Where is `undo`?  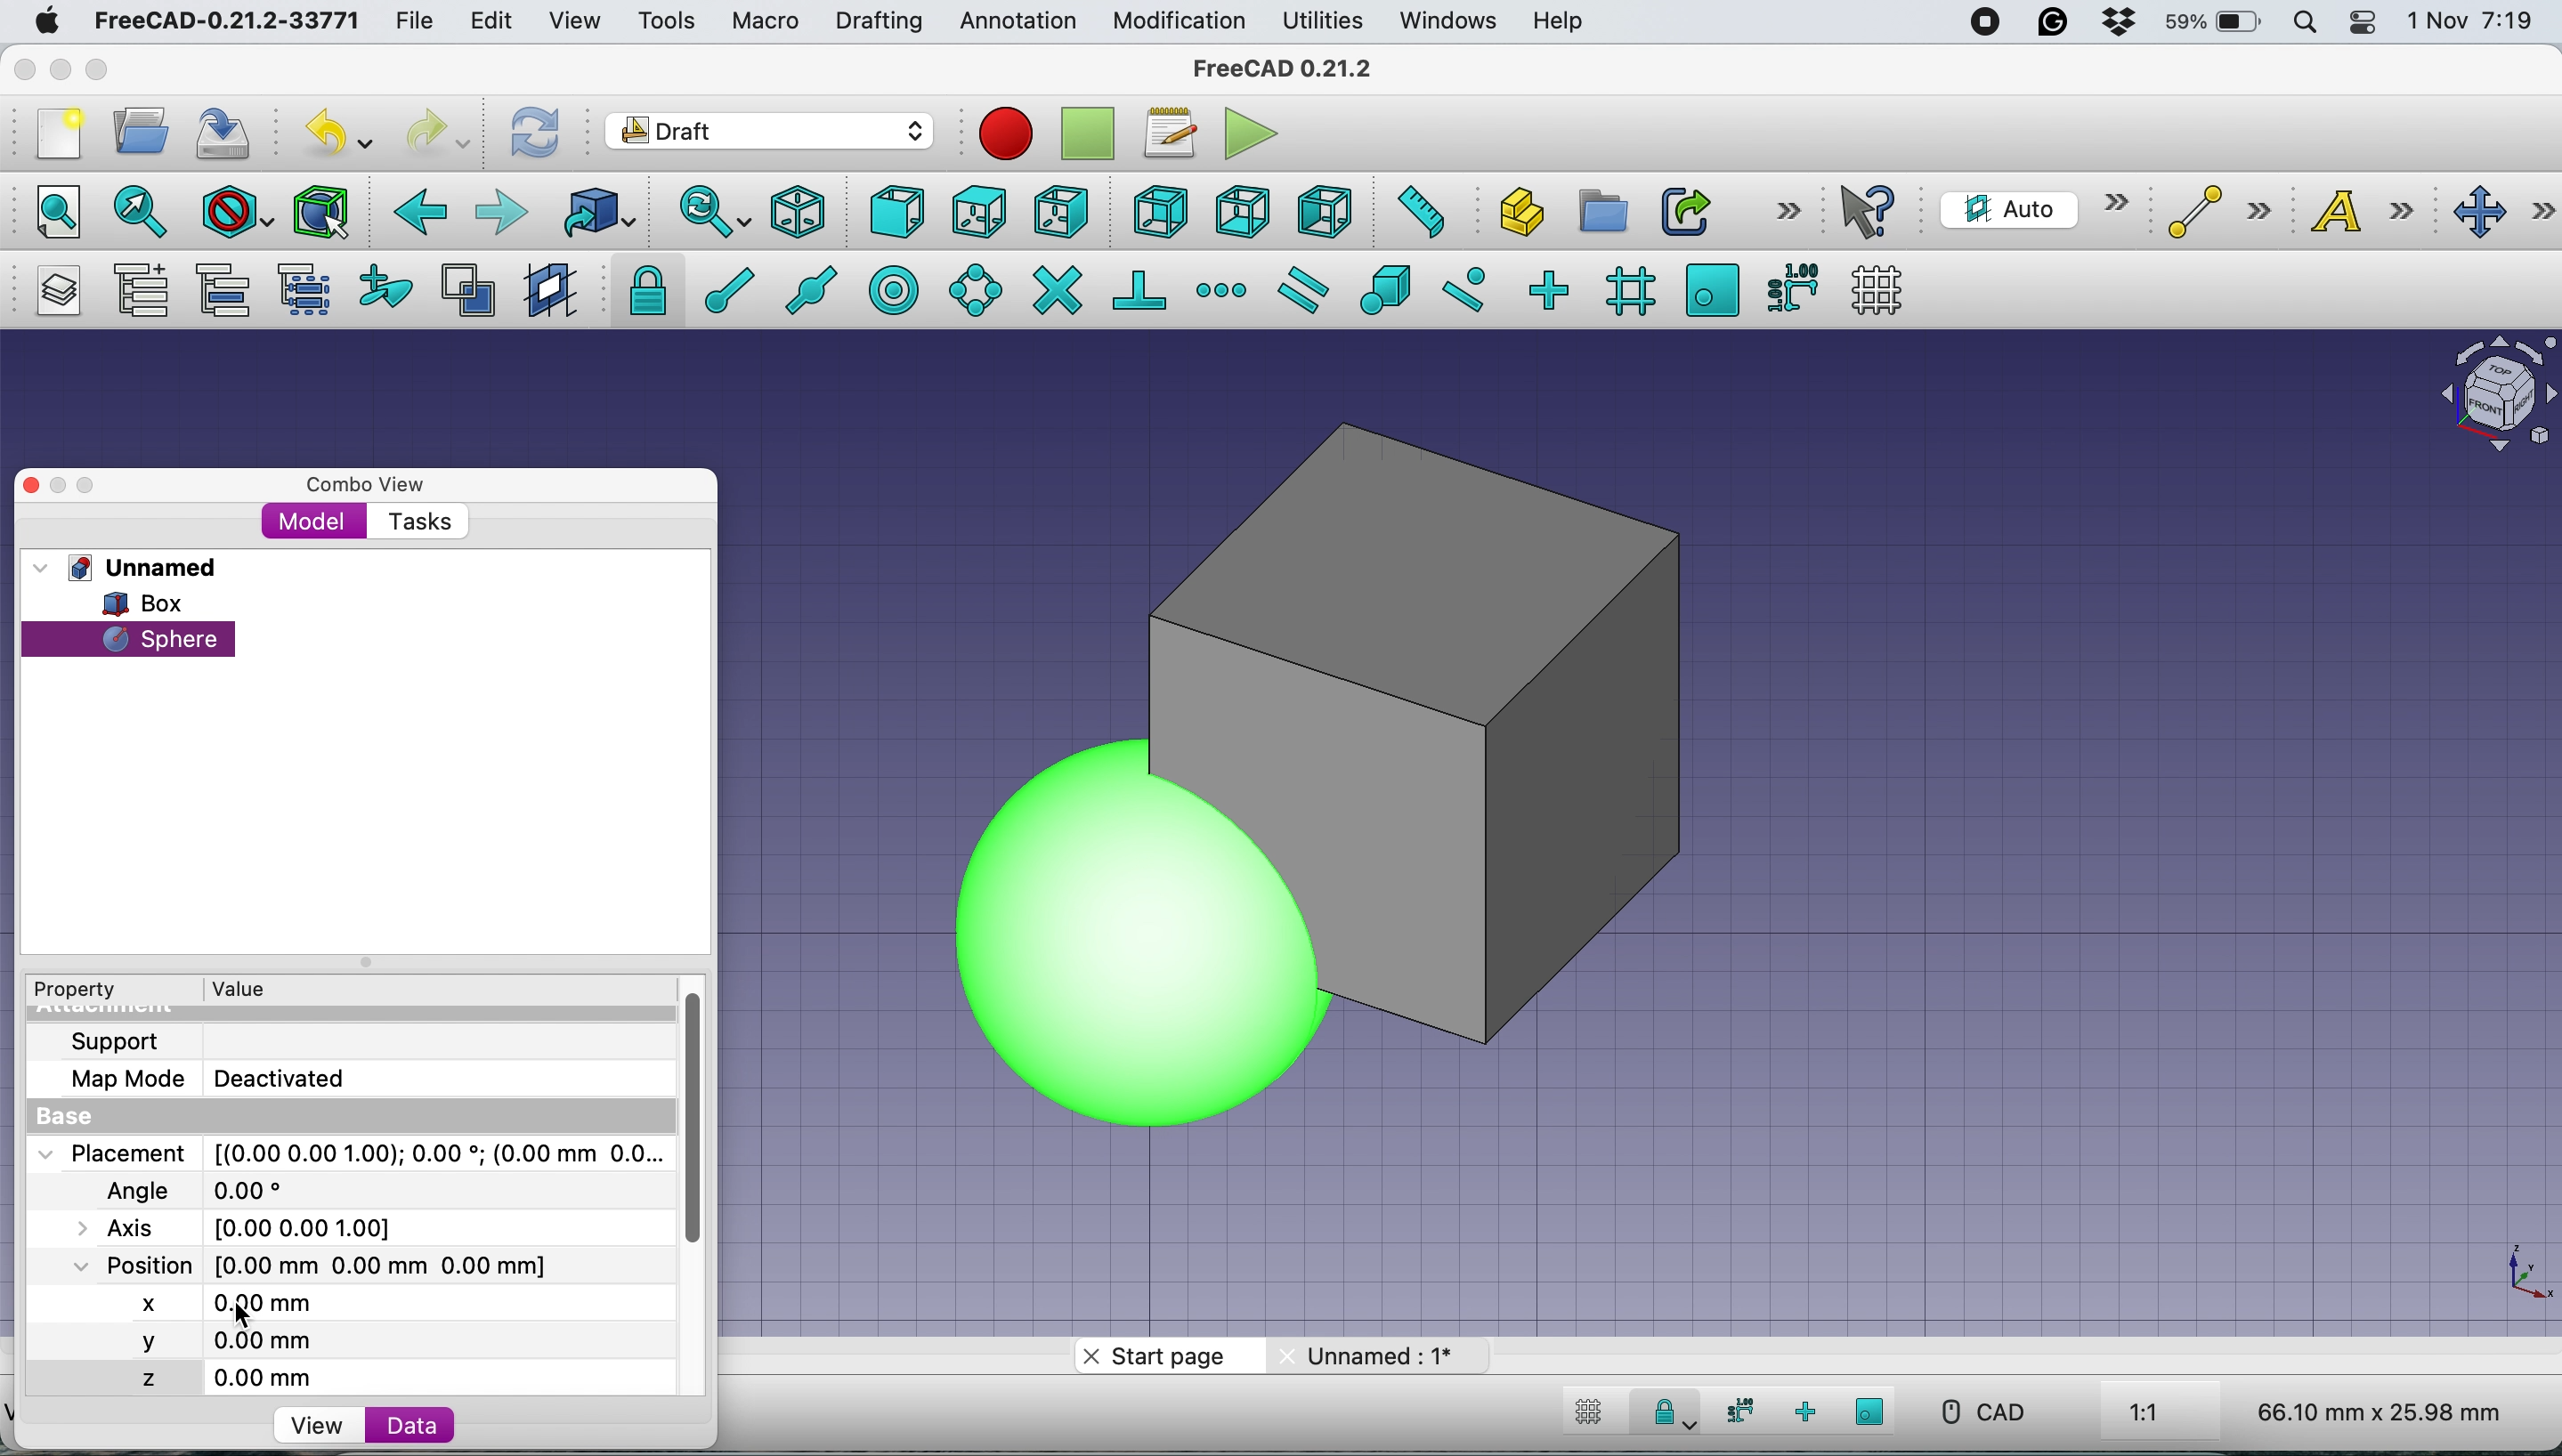
undo is located at coordinates (342, 131).